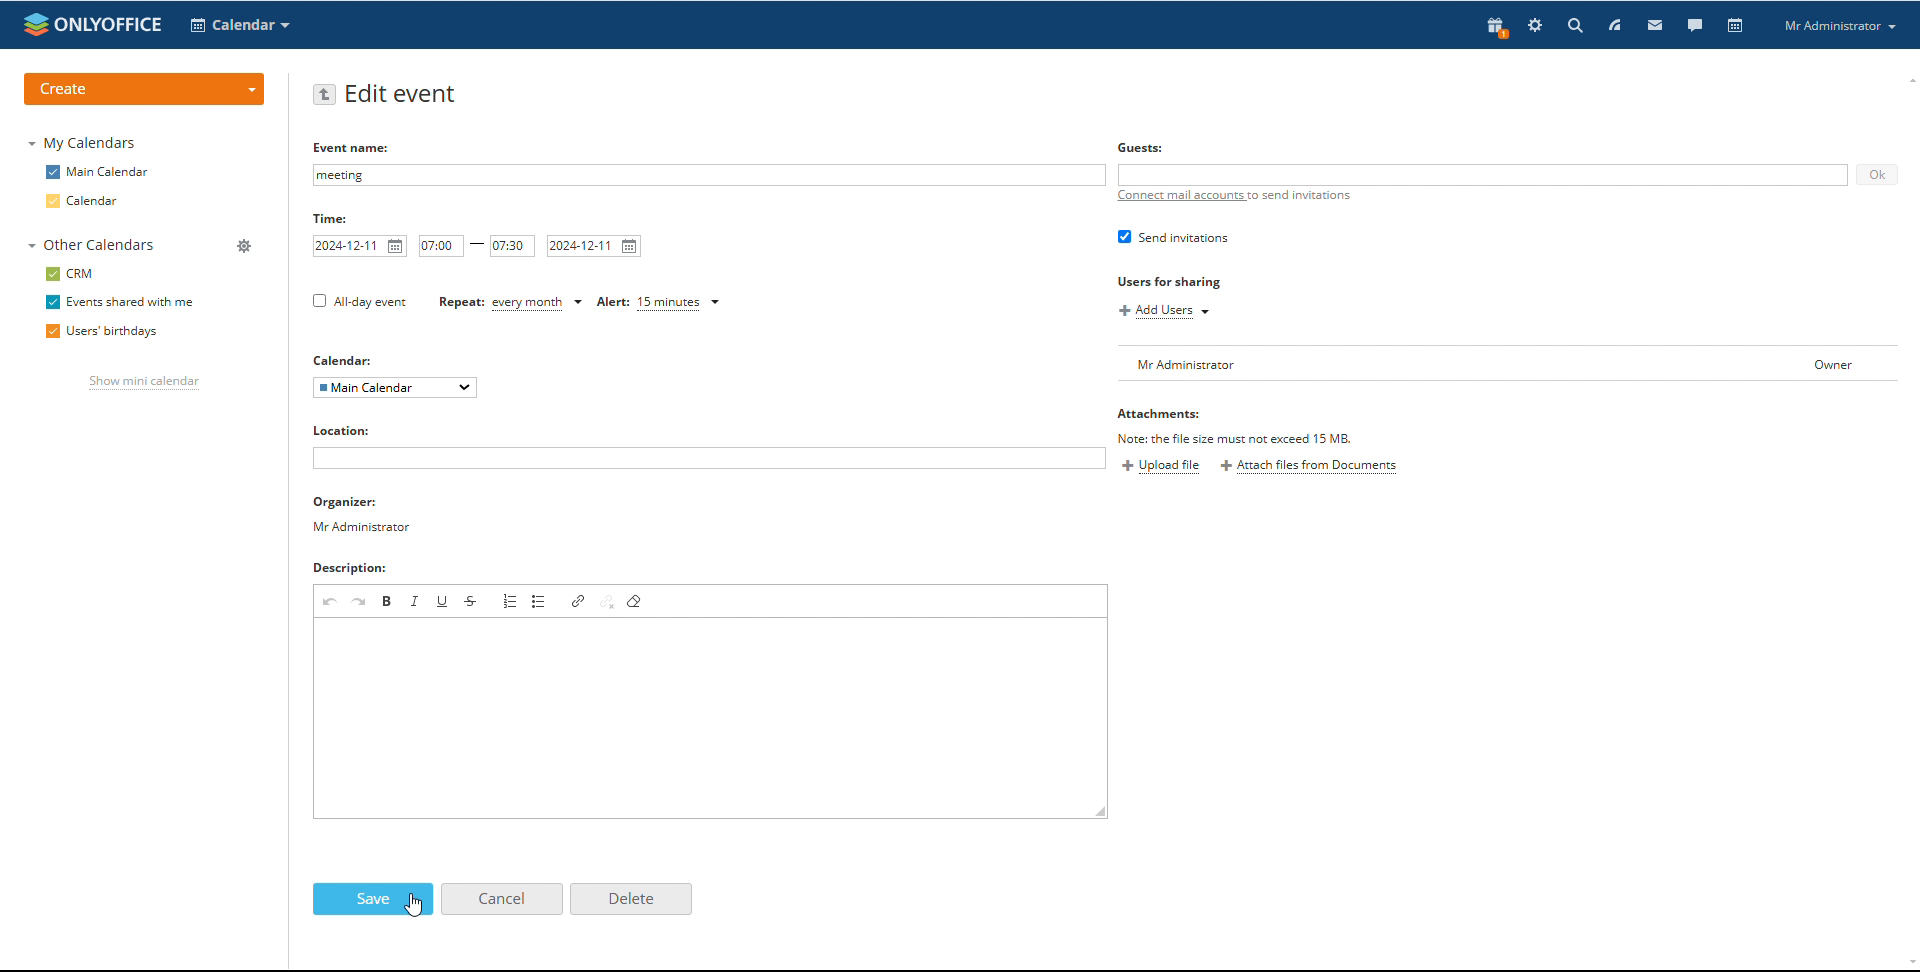  What do you see at coordinates (1876, 175) in the screenshot?
I see `ok` at bounding box center [1876, 175].